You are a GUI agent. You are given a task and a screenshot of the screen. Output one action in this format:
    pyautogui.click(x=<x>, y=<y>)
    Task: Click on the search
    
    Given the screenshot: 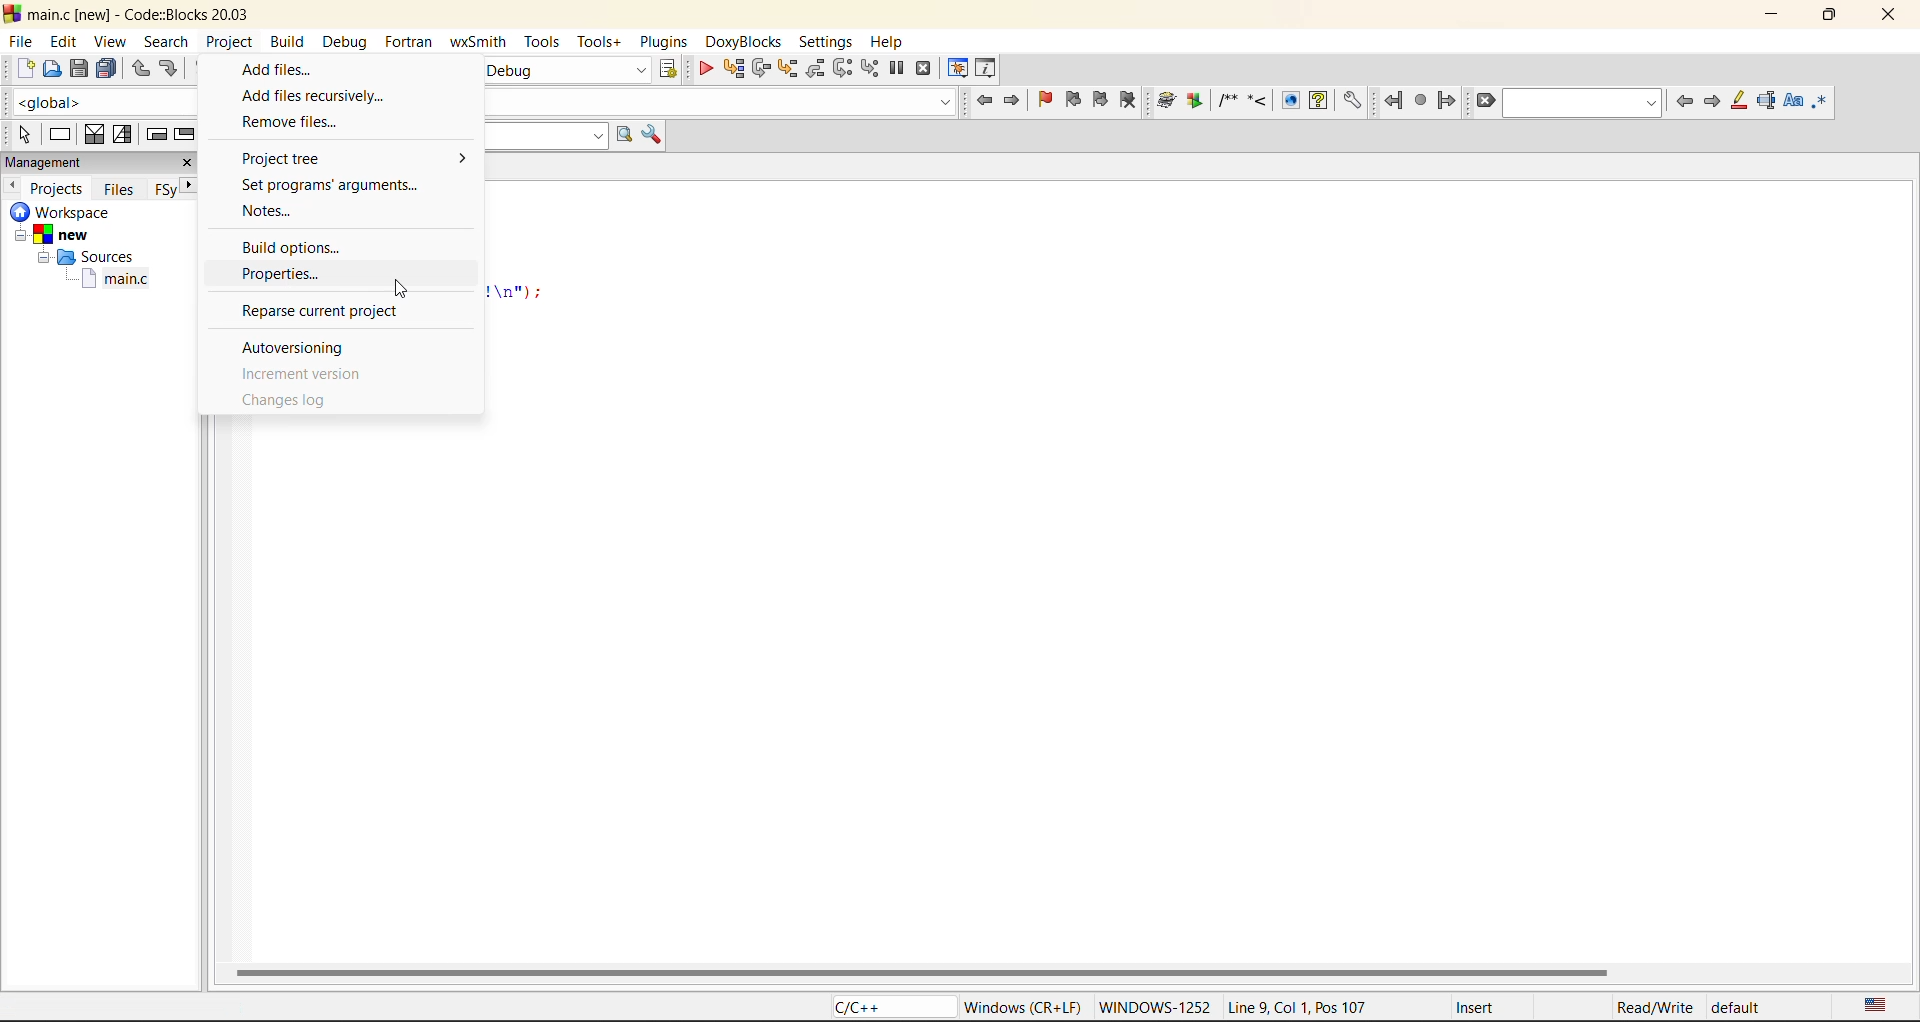 What is the action you would take?
    pyautogui.click(x=1583, y=104)
    